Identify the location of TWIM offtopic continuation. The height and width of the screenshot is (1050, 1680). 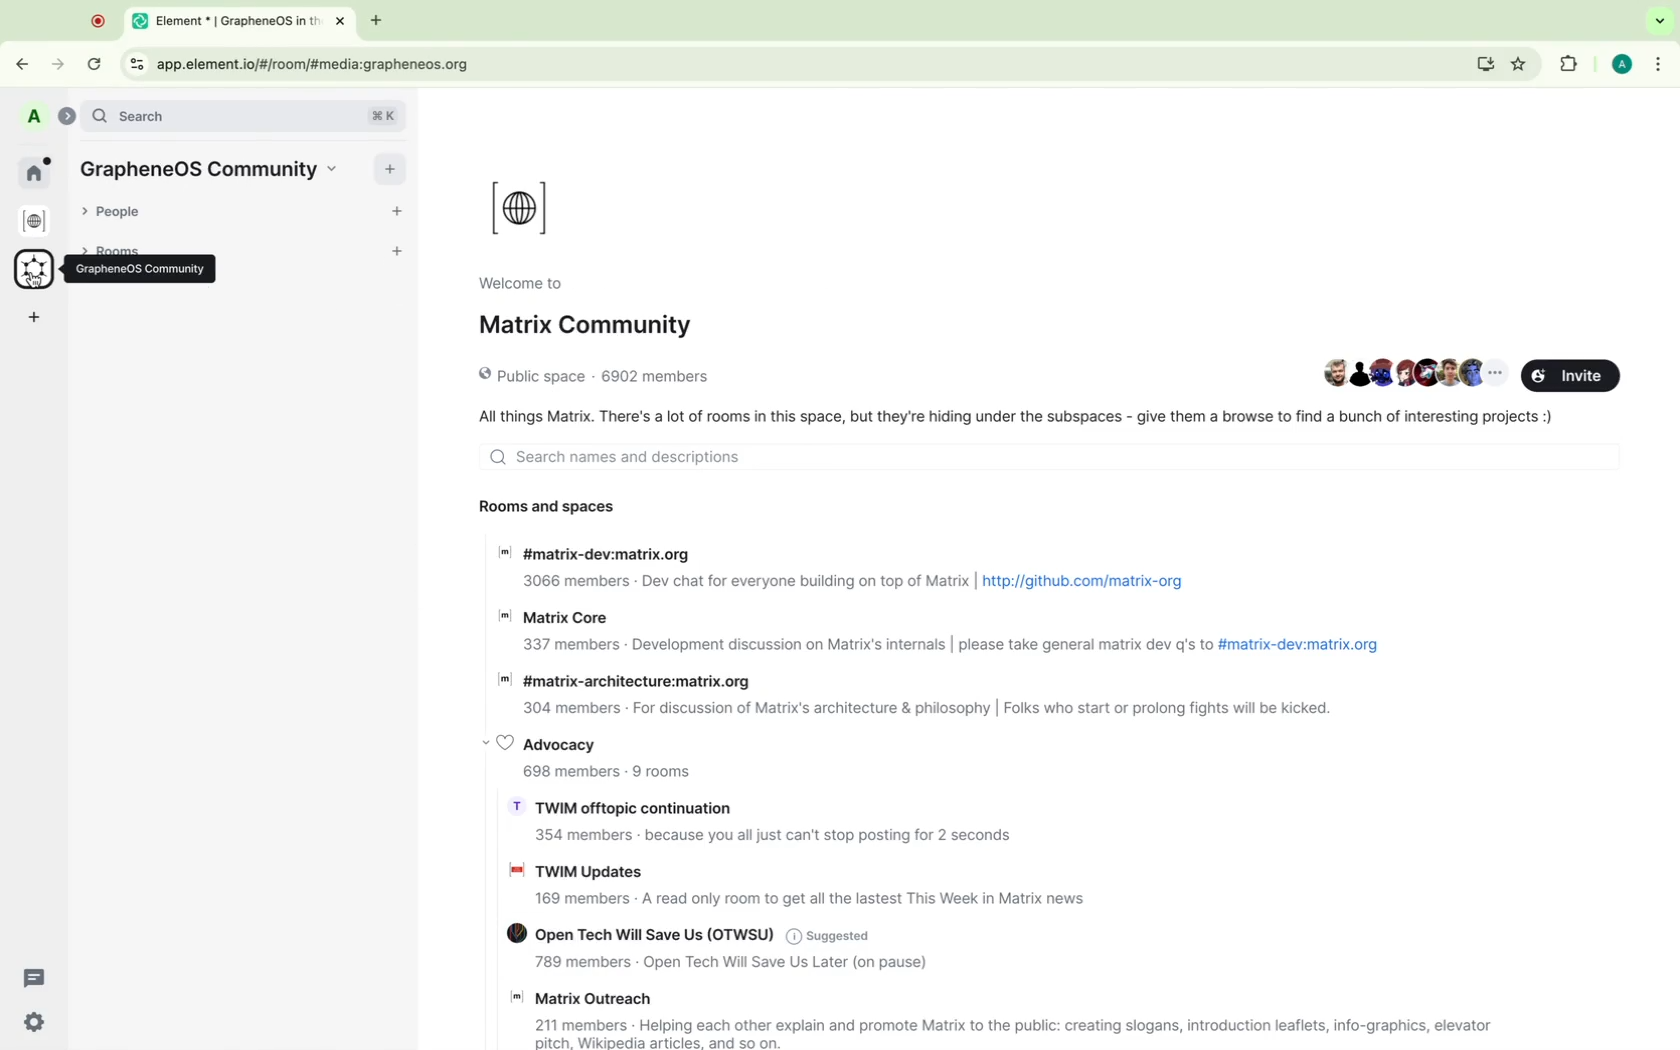
(623, 806).